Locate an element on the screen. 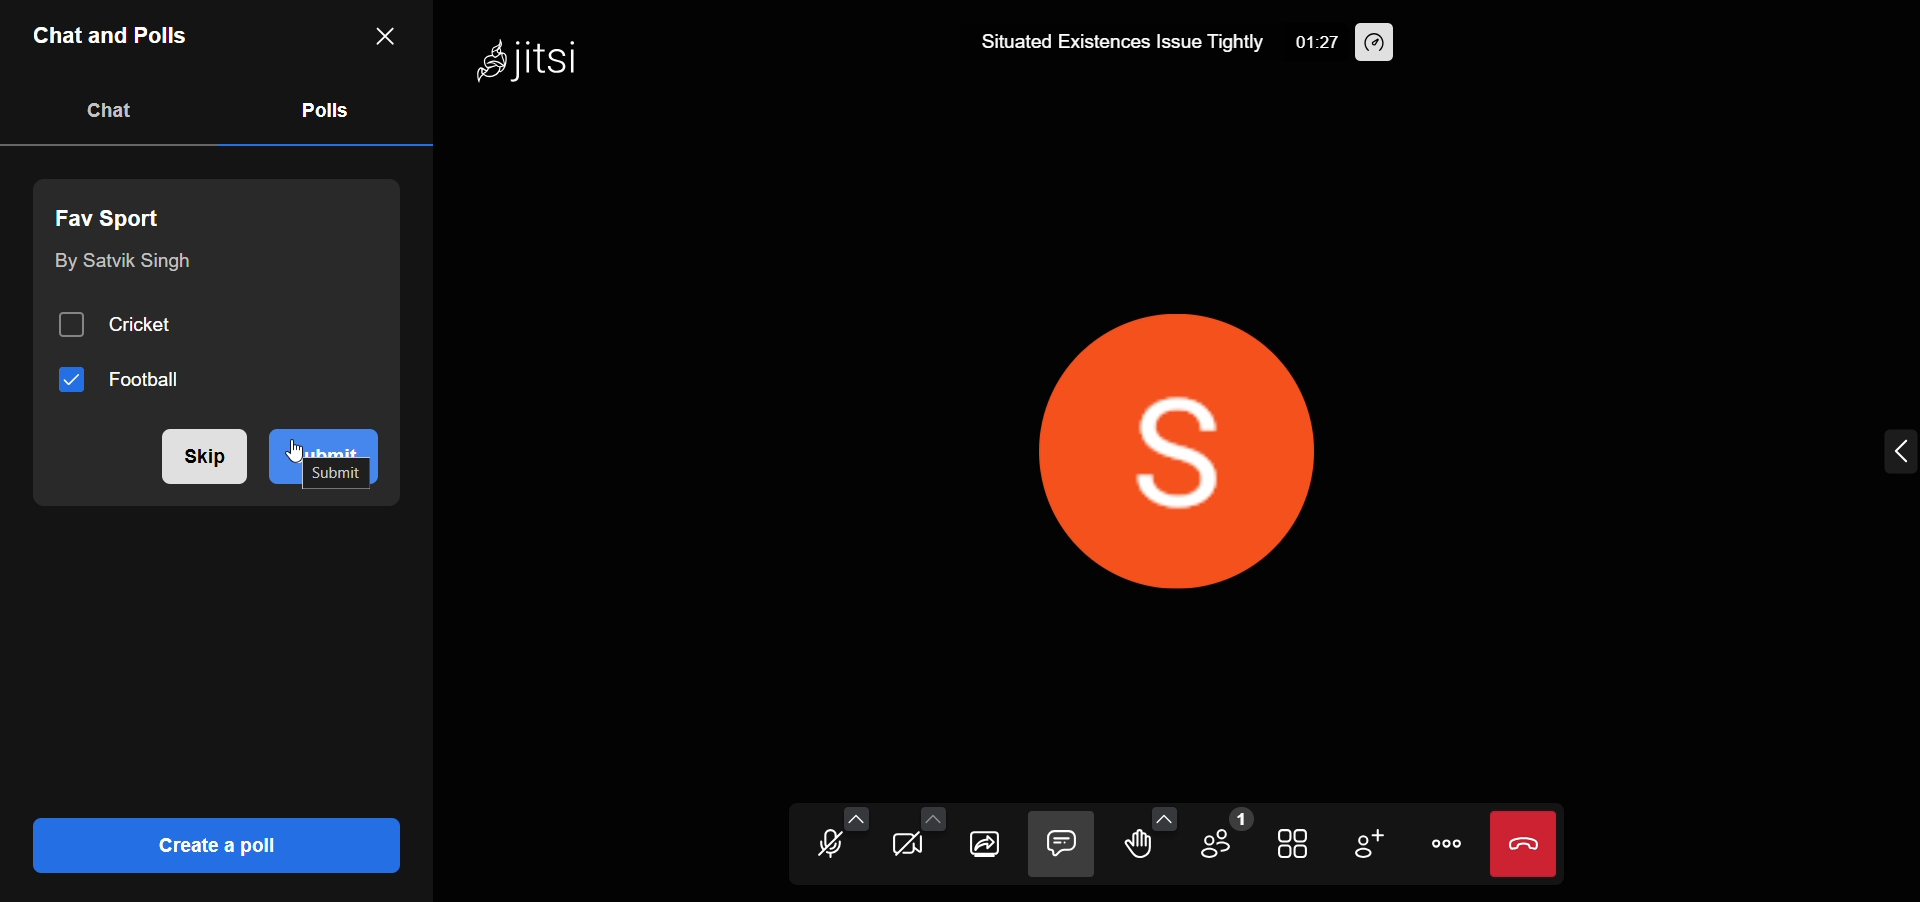 This screenshot has width=1920, height=902. active submit button is located at coordinates (326, 456).